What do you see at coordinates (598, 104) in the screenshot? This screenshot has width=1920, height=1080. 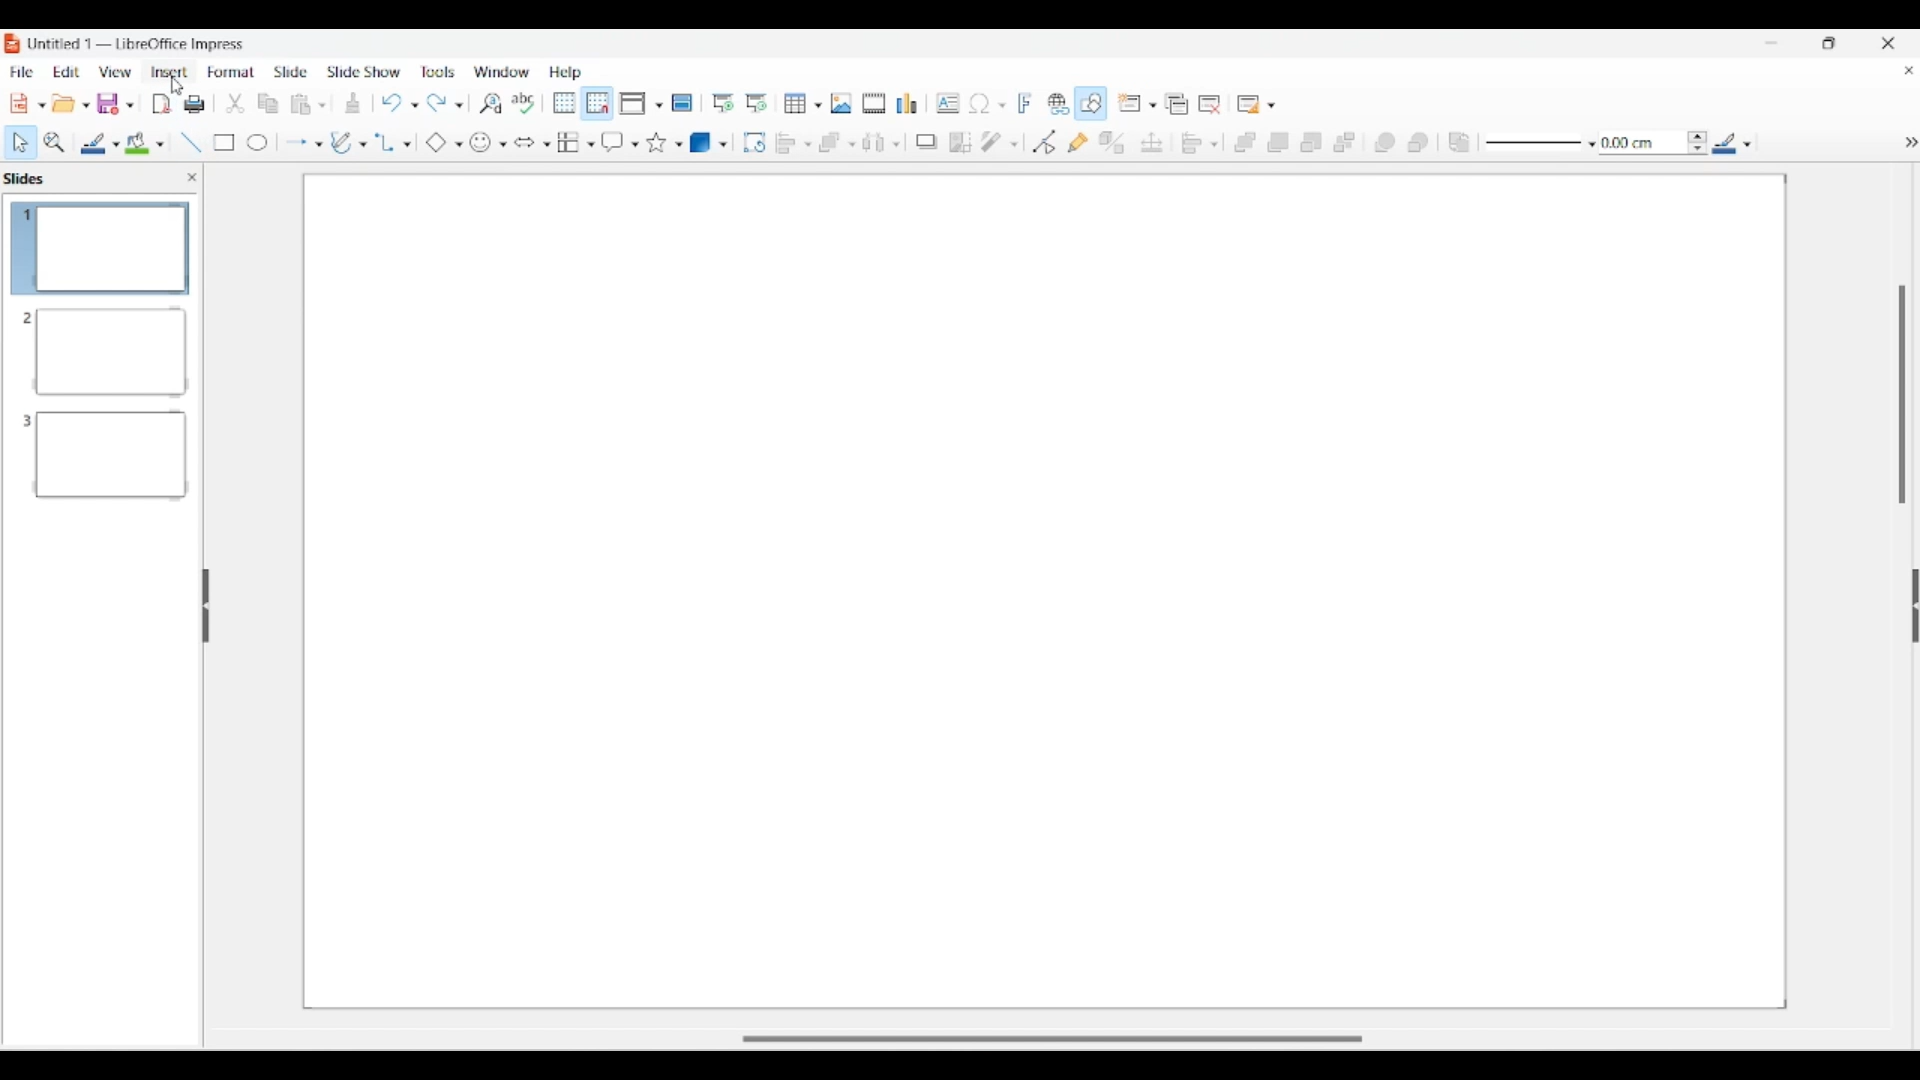 I see `Snap to grid highlighted` at bounding box center [598, 104].